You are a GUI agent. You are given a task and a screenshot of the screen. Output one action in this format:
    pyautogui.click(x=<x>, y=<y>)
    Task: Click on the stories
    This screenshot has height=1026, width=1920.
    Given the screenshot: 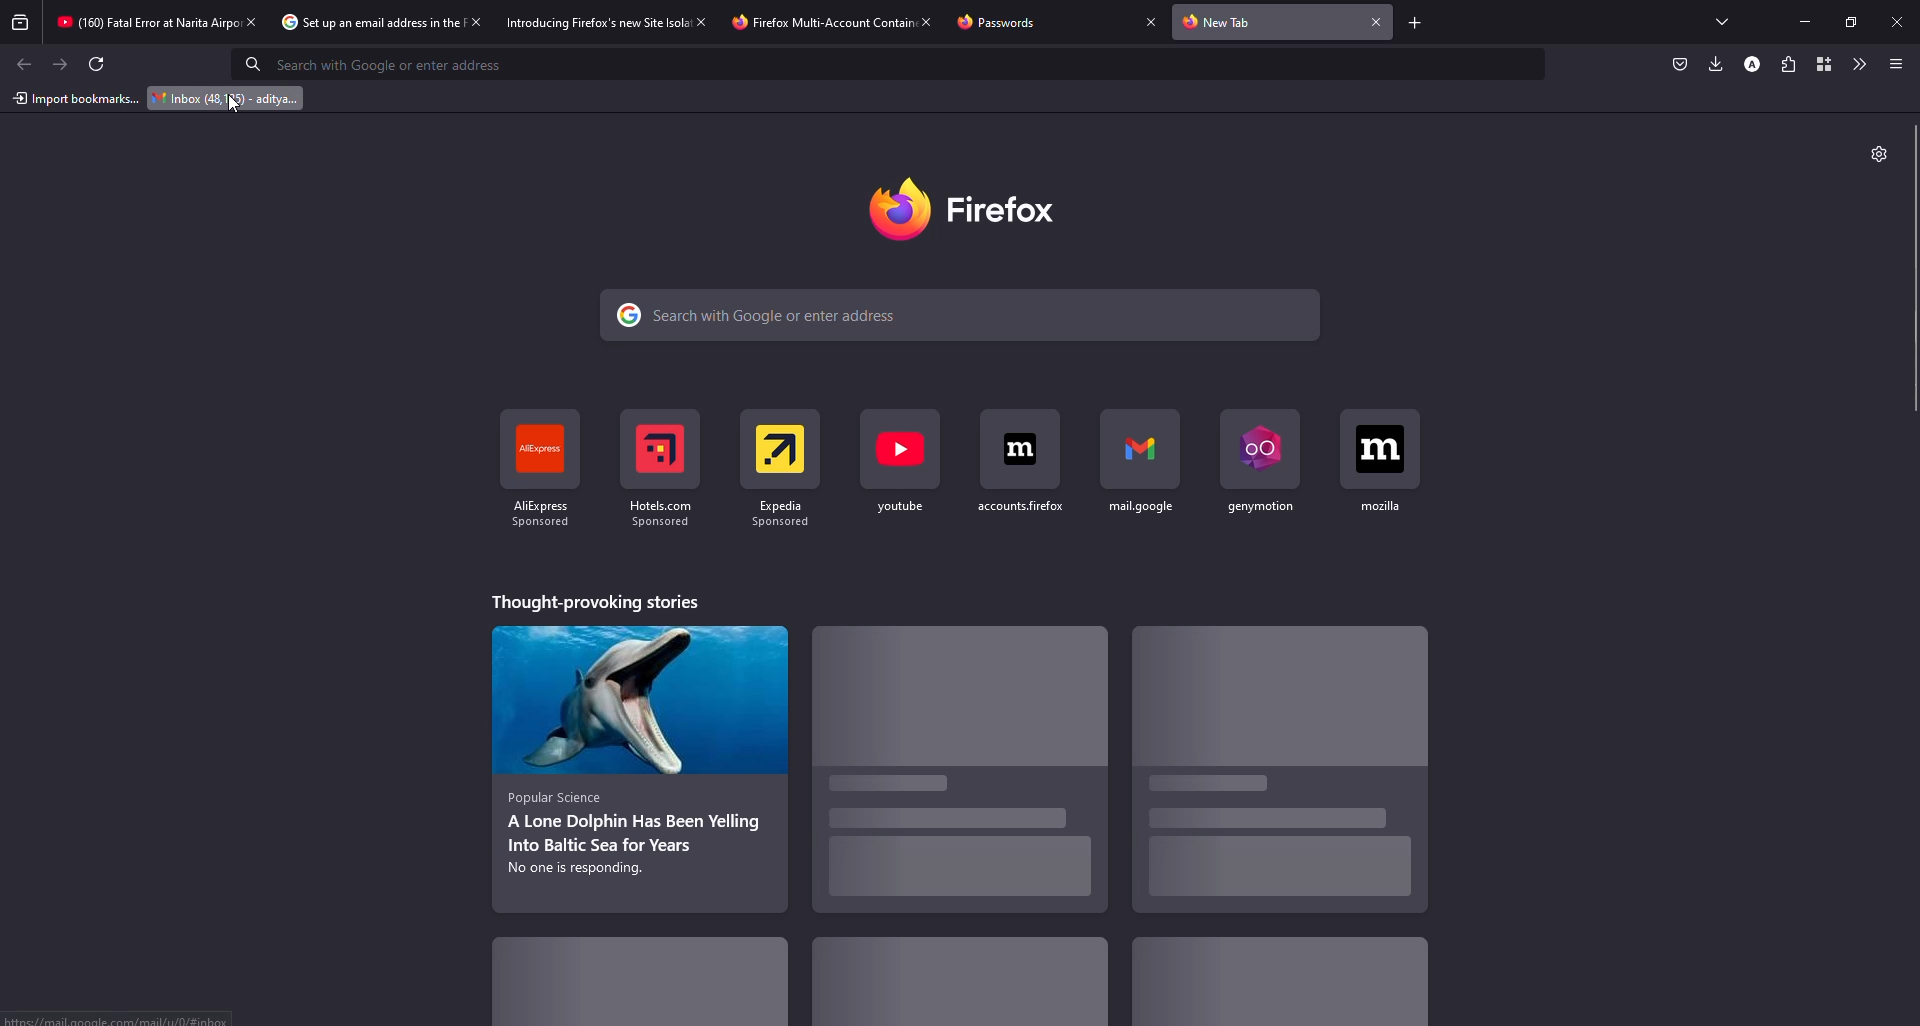 What is the action you would take?
    pyautogui.click(x=1270, y=842)
    